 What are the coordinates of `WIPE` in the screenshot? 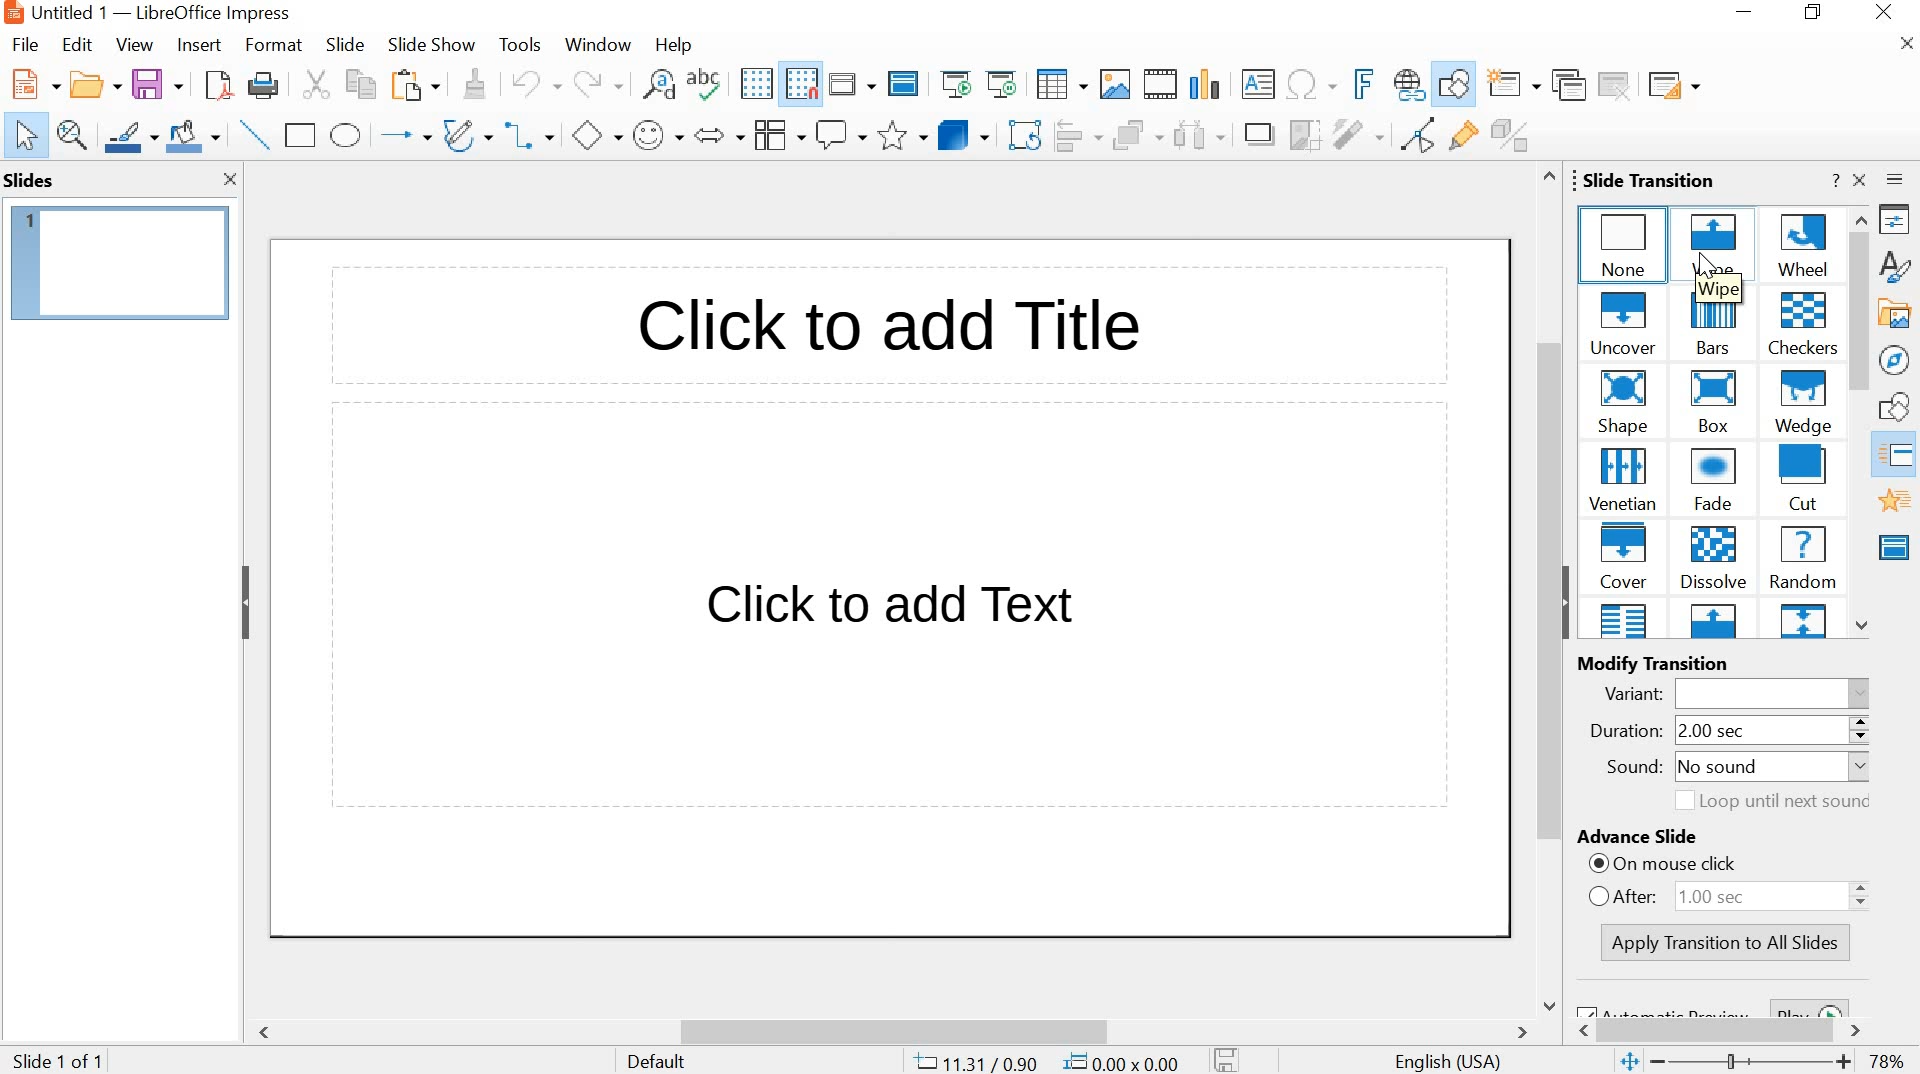 It's located at (1716, 242).